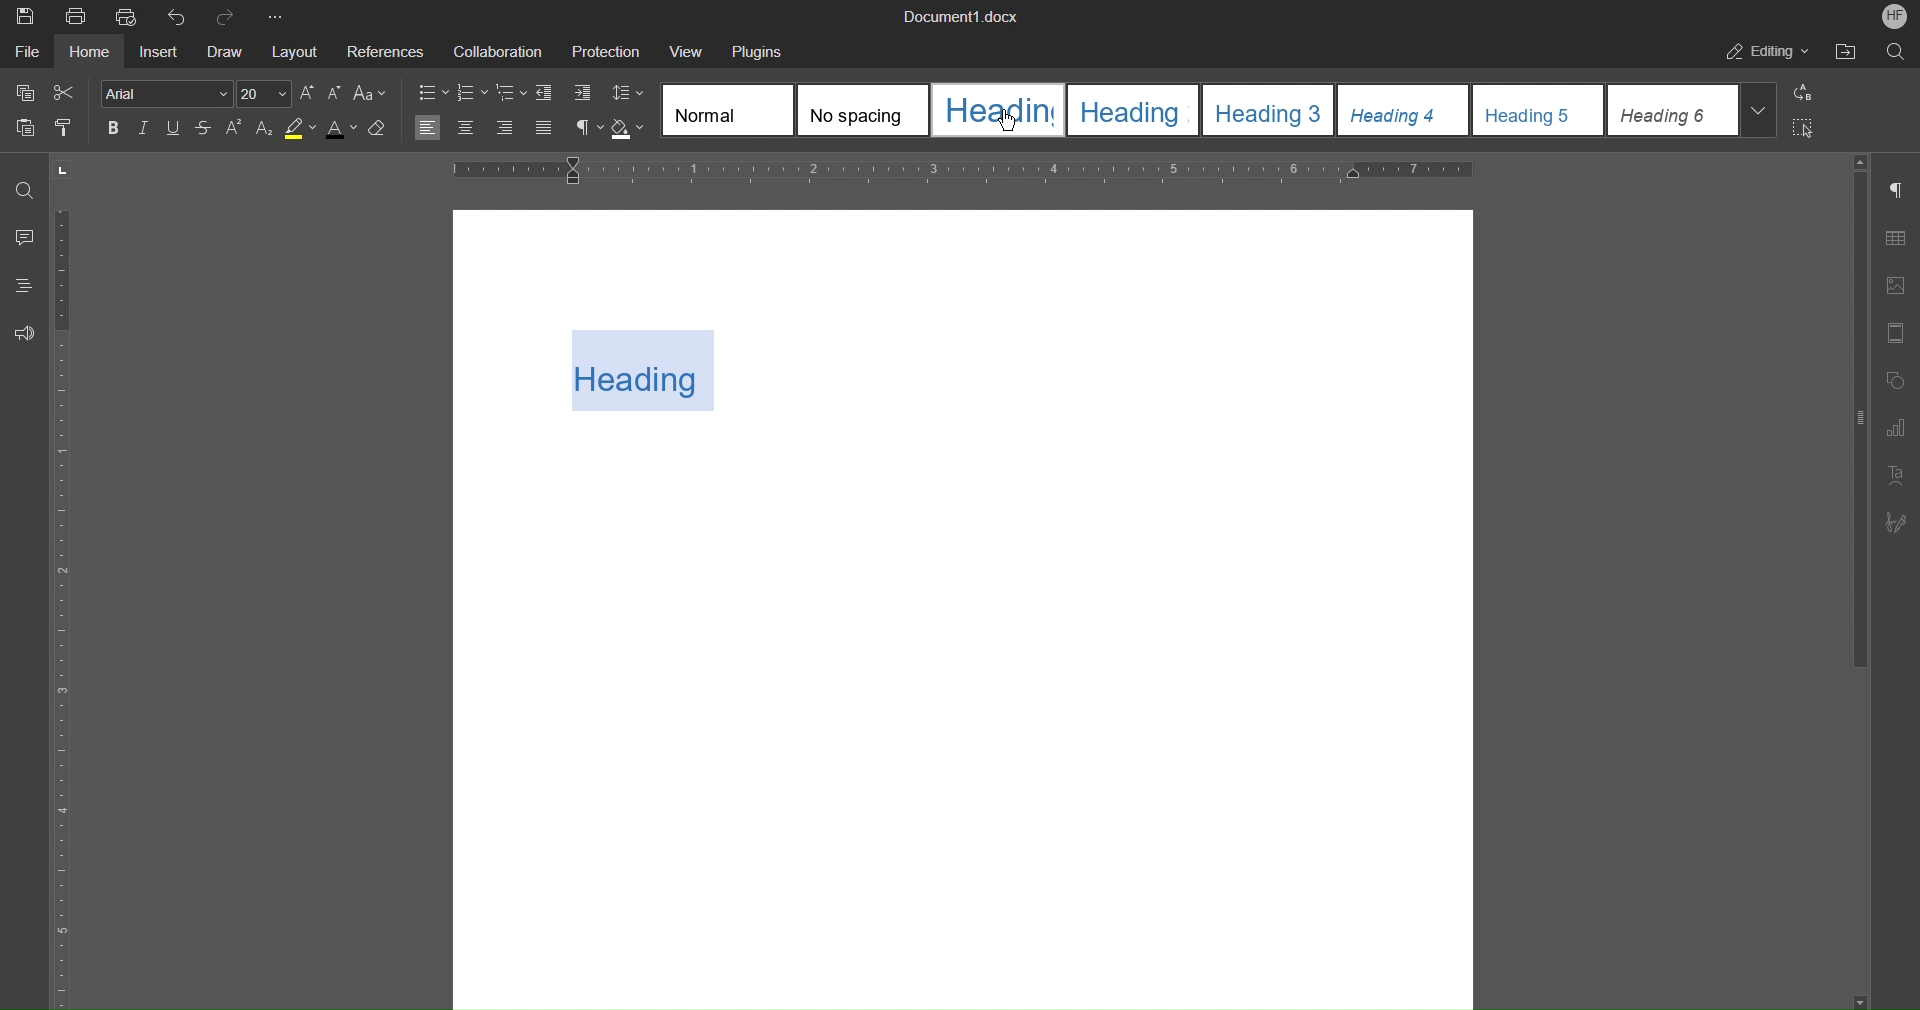  What do you see at coordinates (1139, 109) in the screenshot?
I see `Heading 2` at bounding box center [1139, 109].